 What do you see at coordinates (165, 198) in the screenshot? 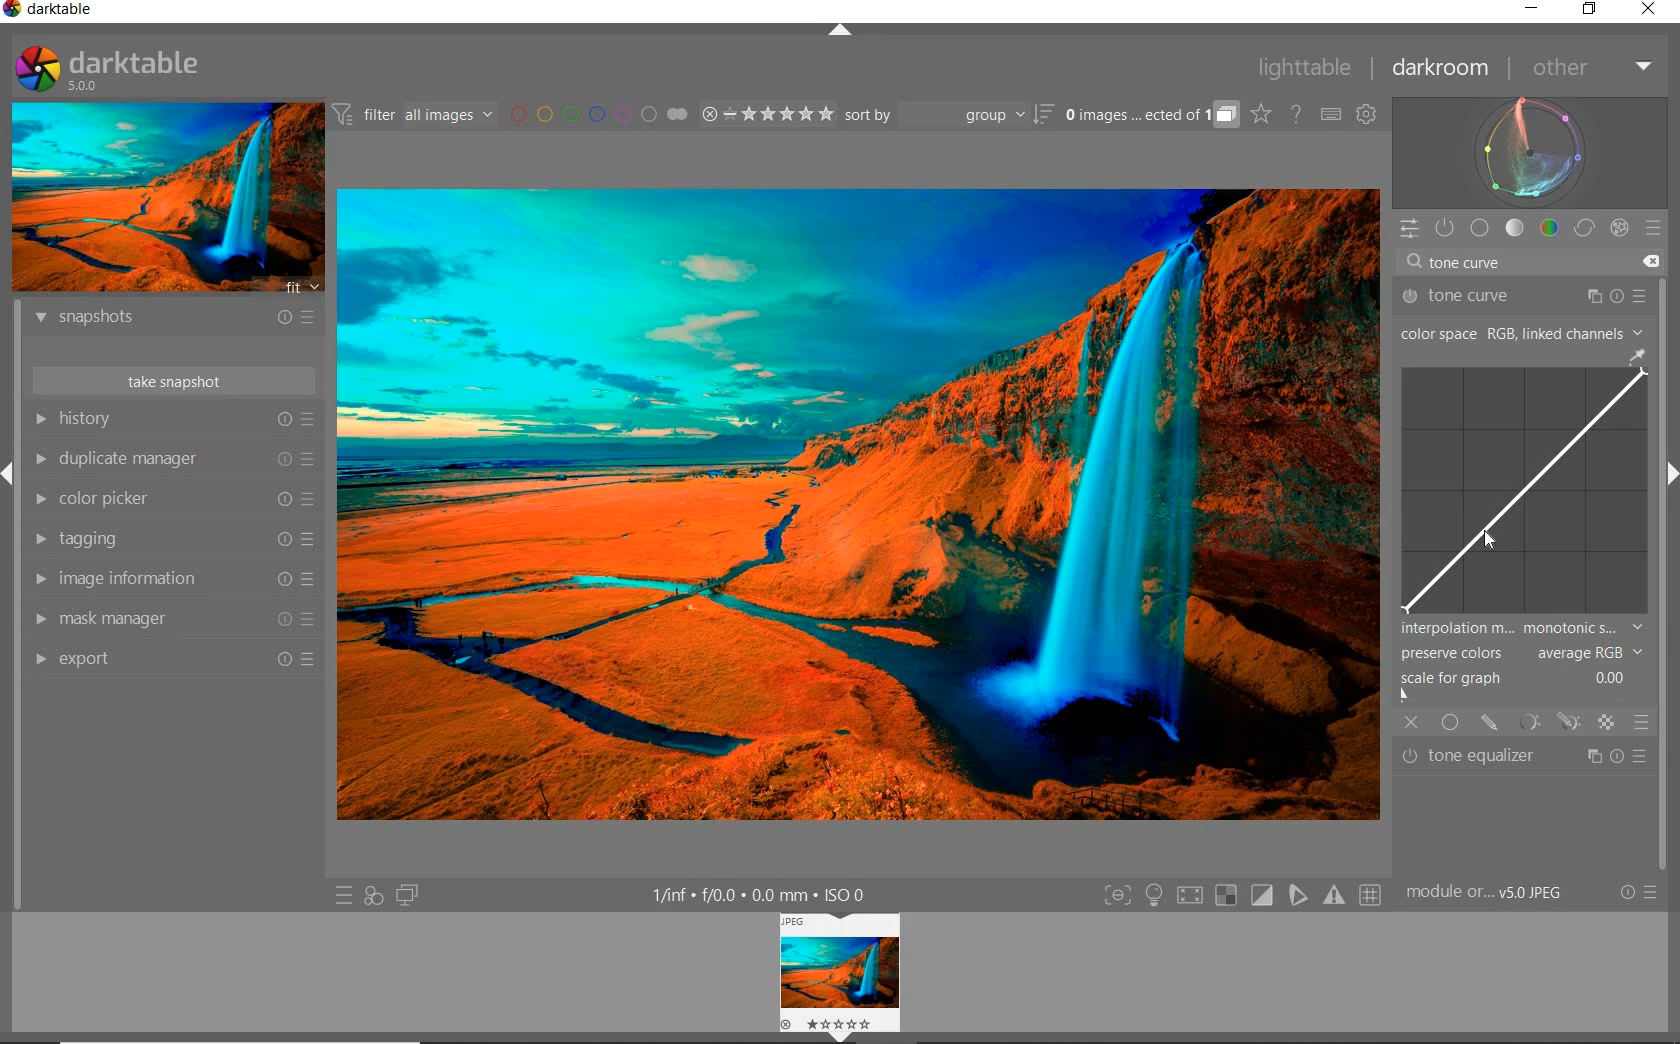
I see `IMAGE PREVIEW` at bounding box center [165, 198].